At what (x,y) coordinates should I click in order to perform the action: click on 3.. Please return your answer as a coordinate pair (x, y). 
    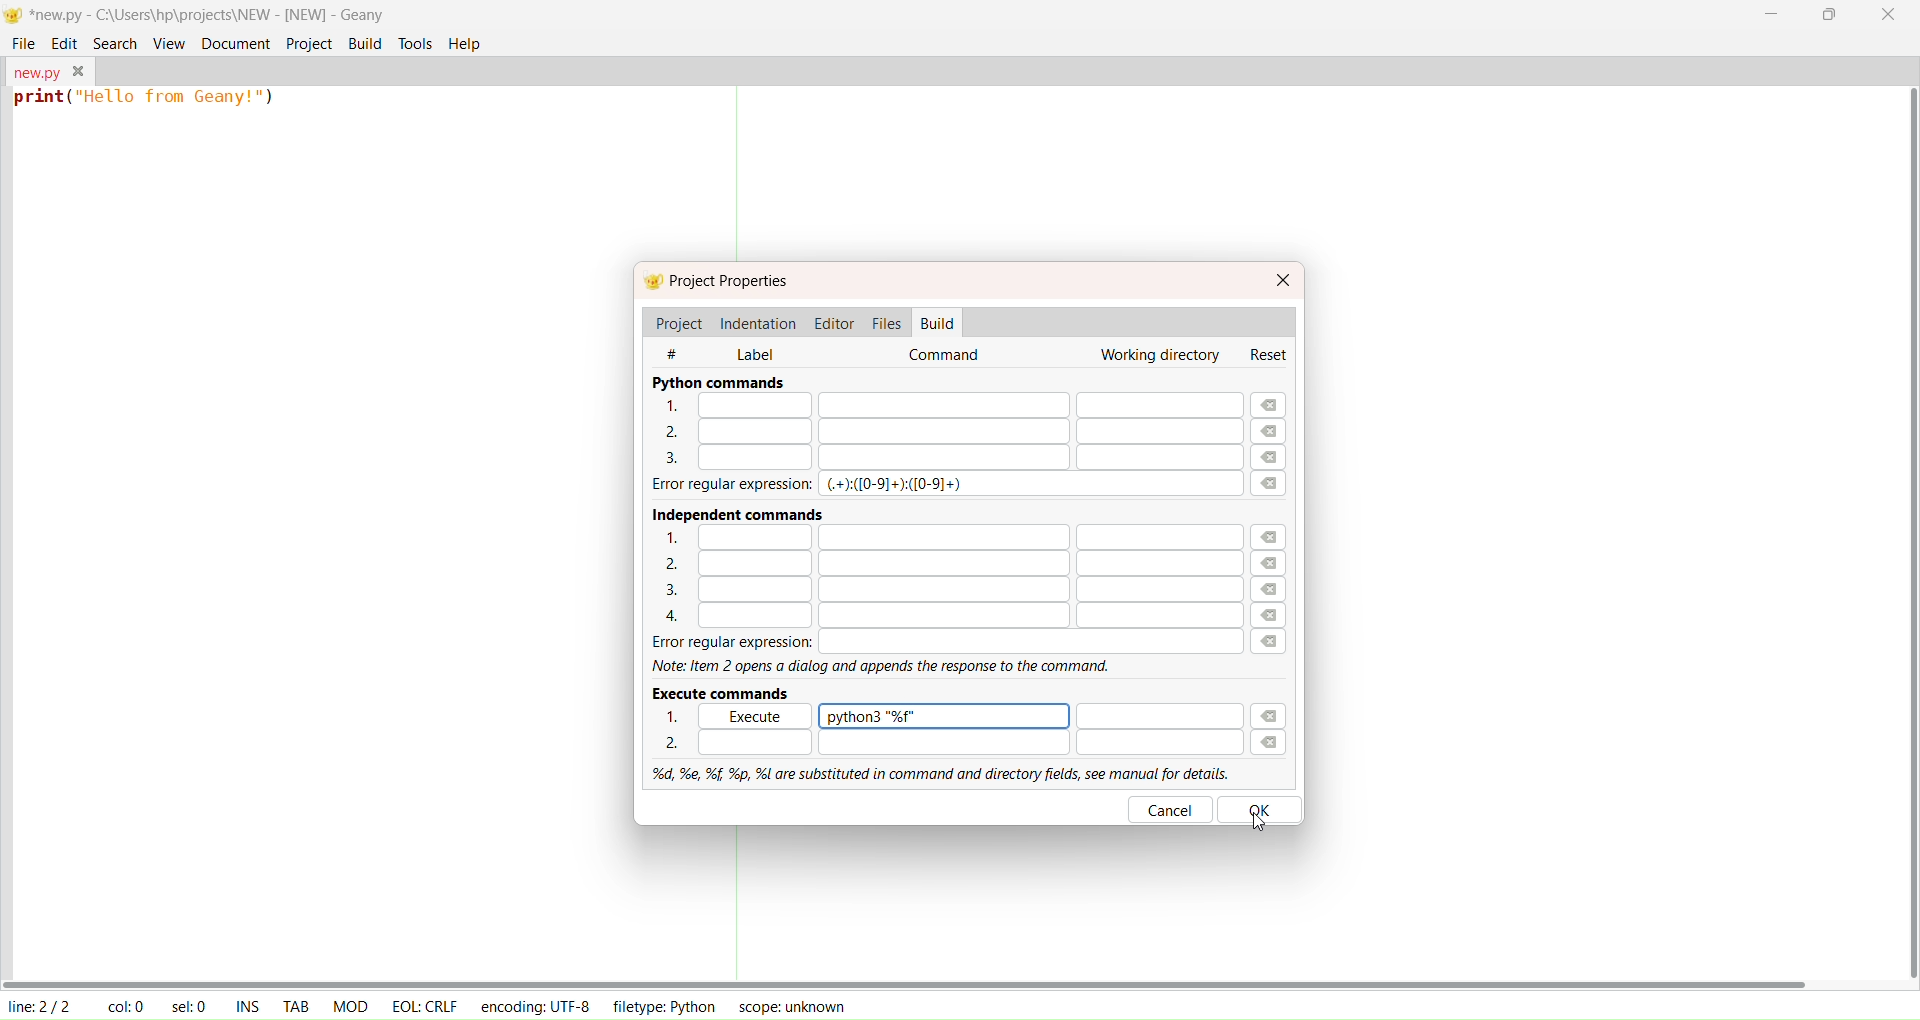
    Looking at the image, I should click on (937, 591).